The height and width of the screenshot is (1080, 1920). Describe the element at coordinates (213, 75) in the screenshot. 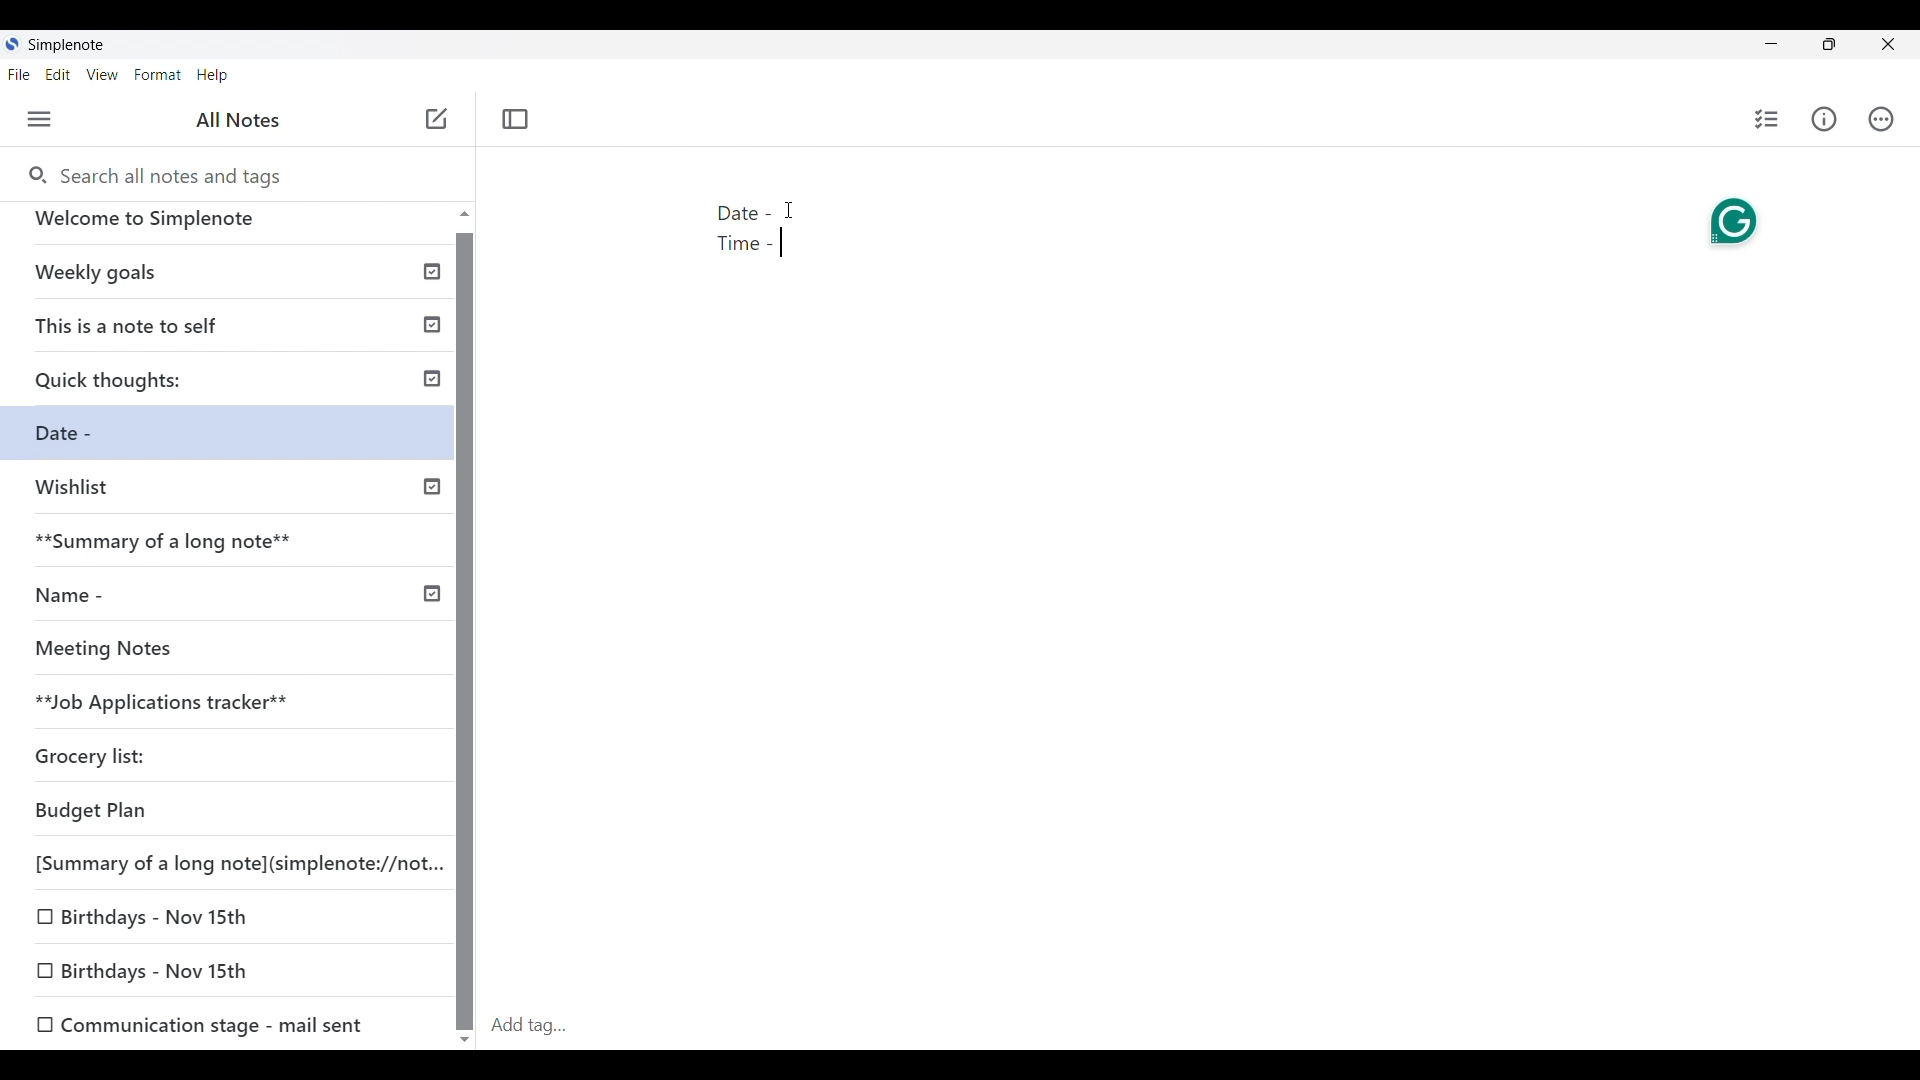

I see `Help menu` at that location.